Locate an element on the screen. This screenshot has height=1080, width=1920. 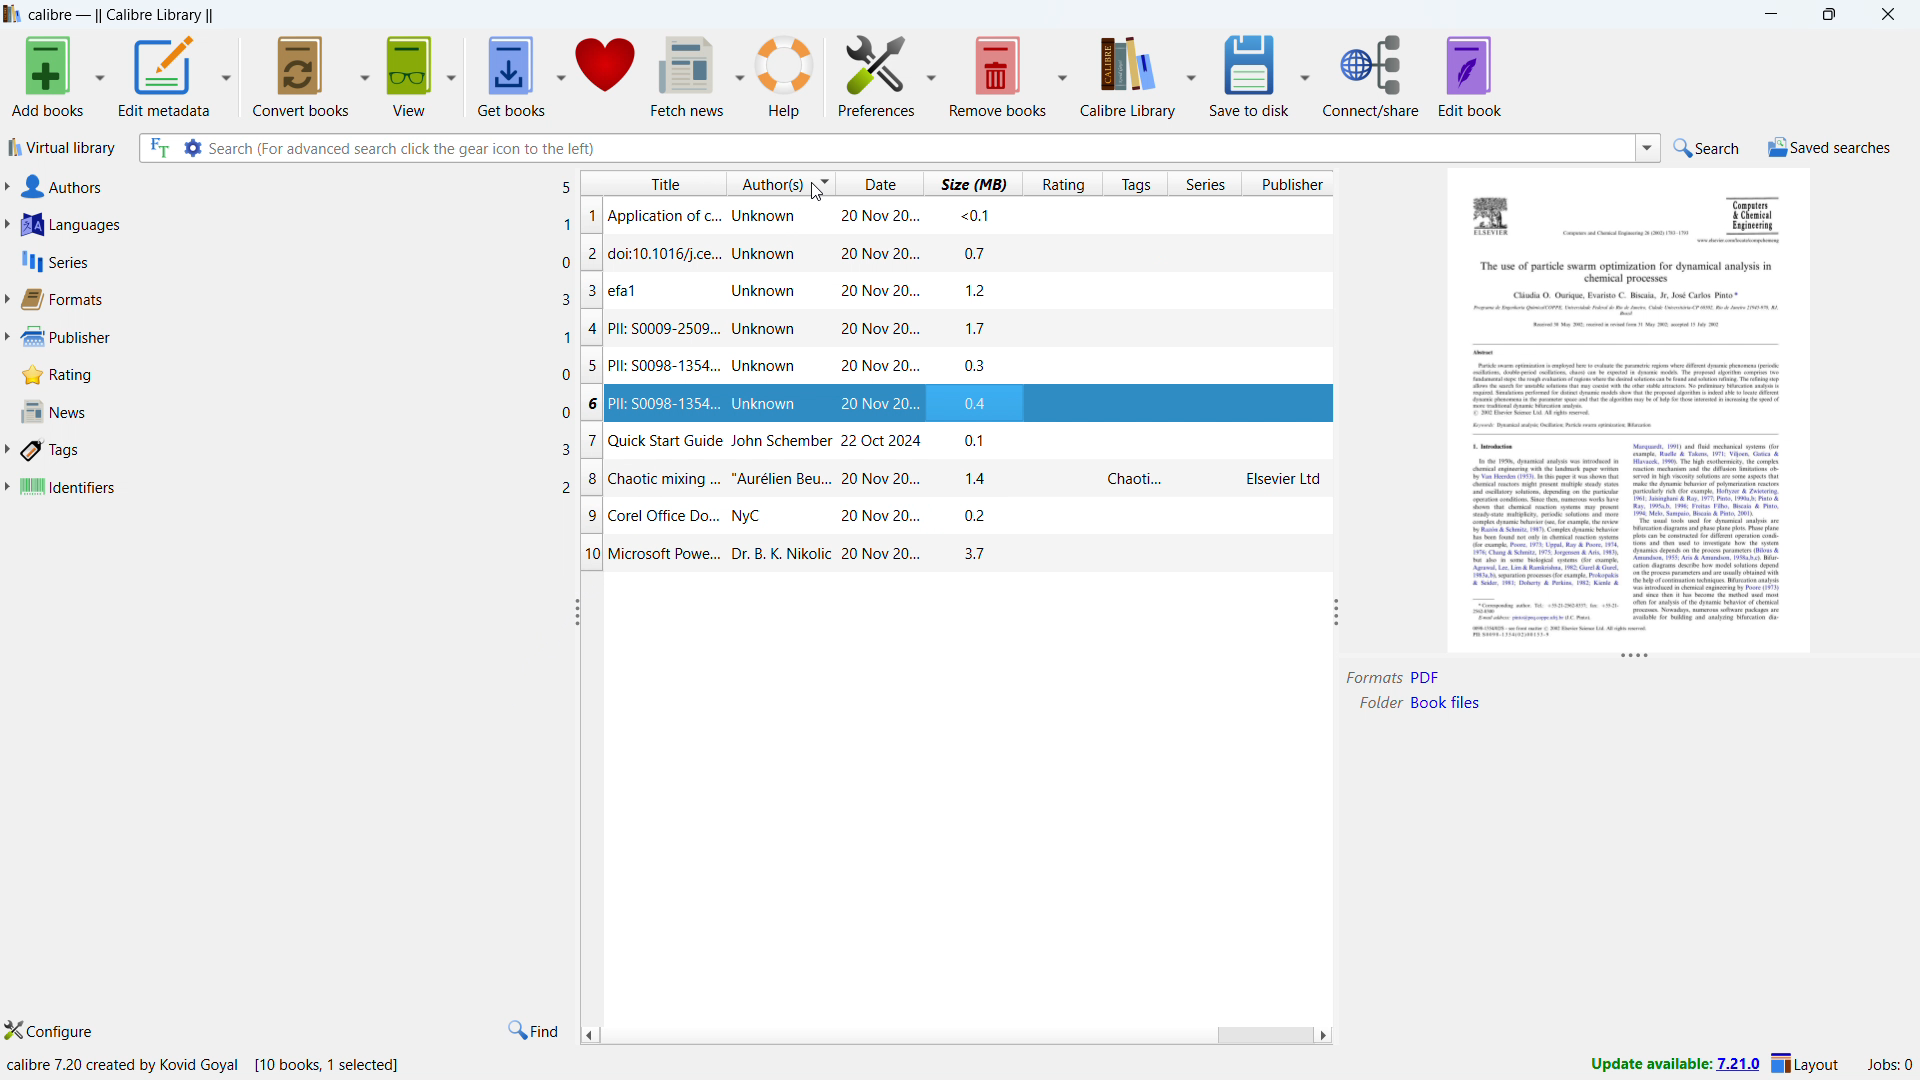
PII: S0009-2509... Unknown 20 Nov 20... is located at coordinates (766, 325).